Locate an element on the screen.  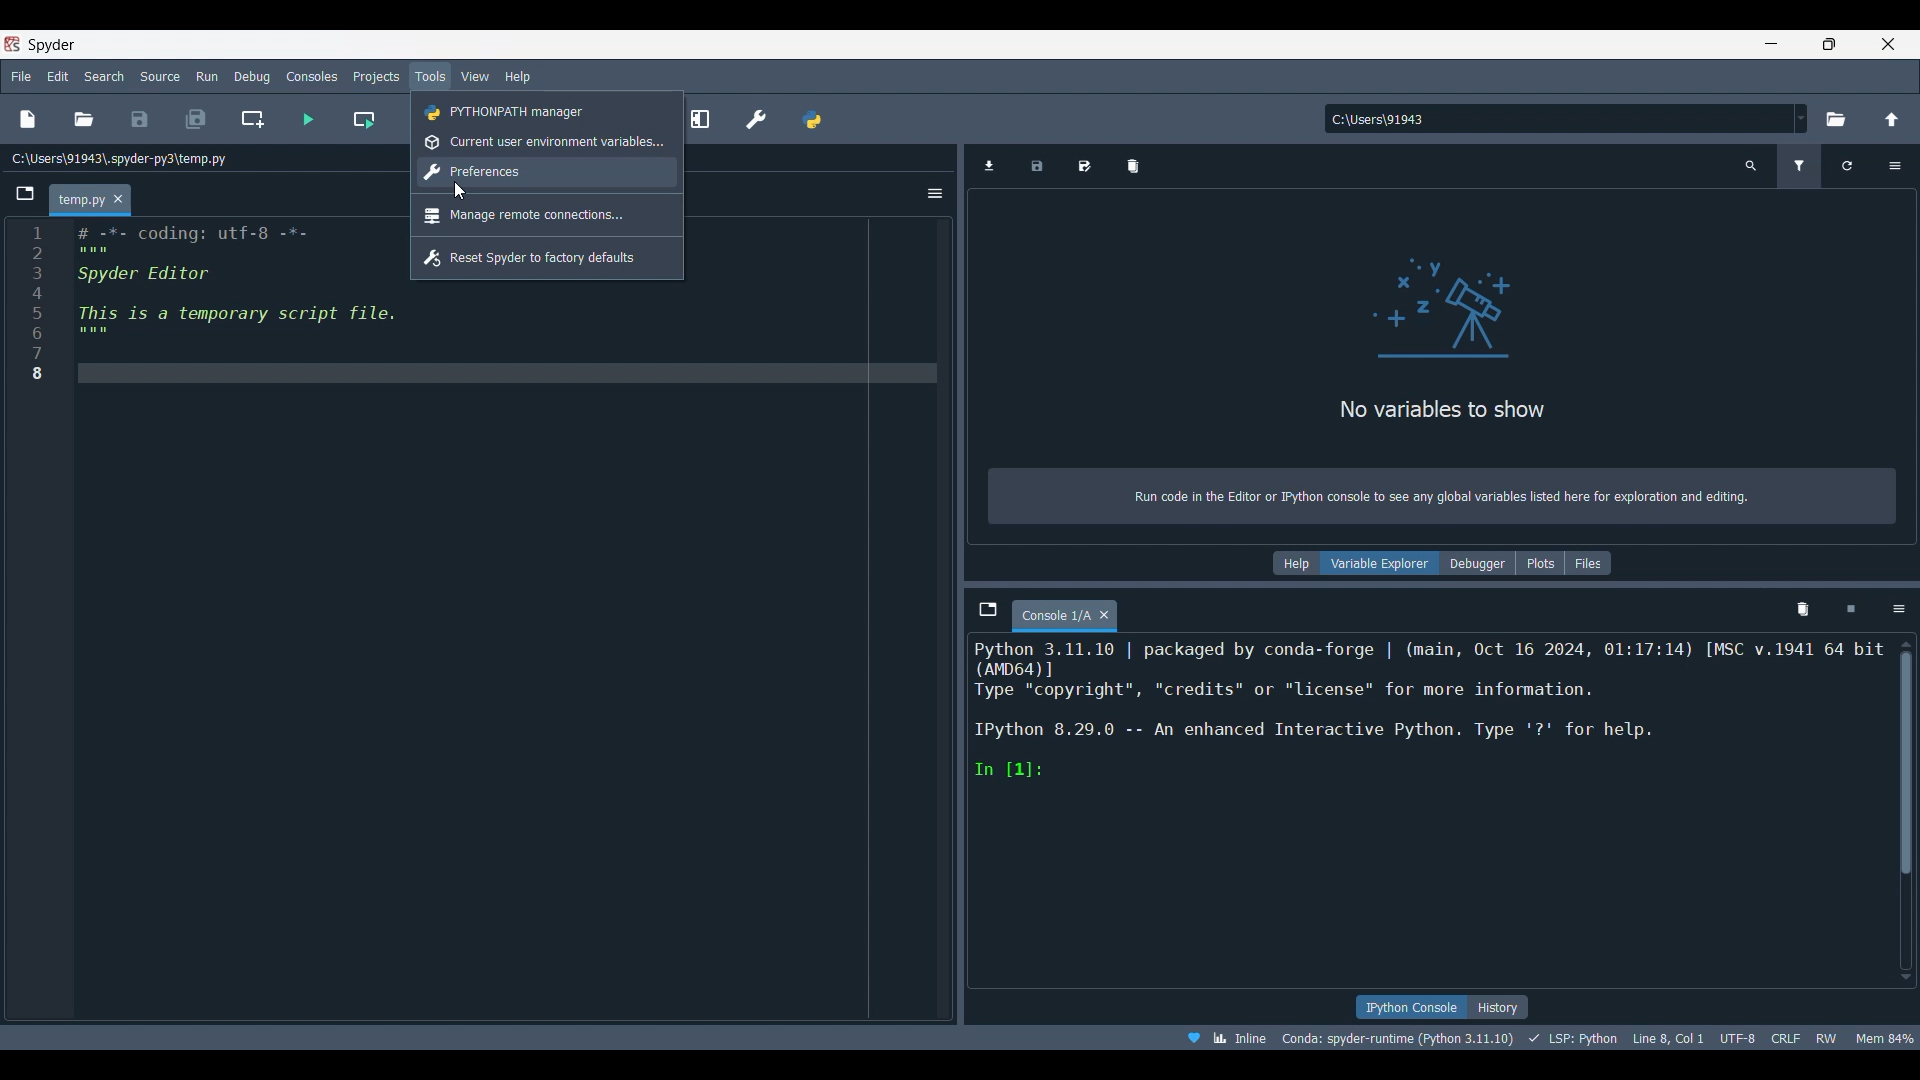
Software name is located at coordinates (52, 45).